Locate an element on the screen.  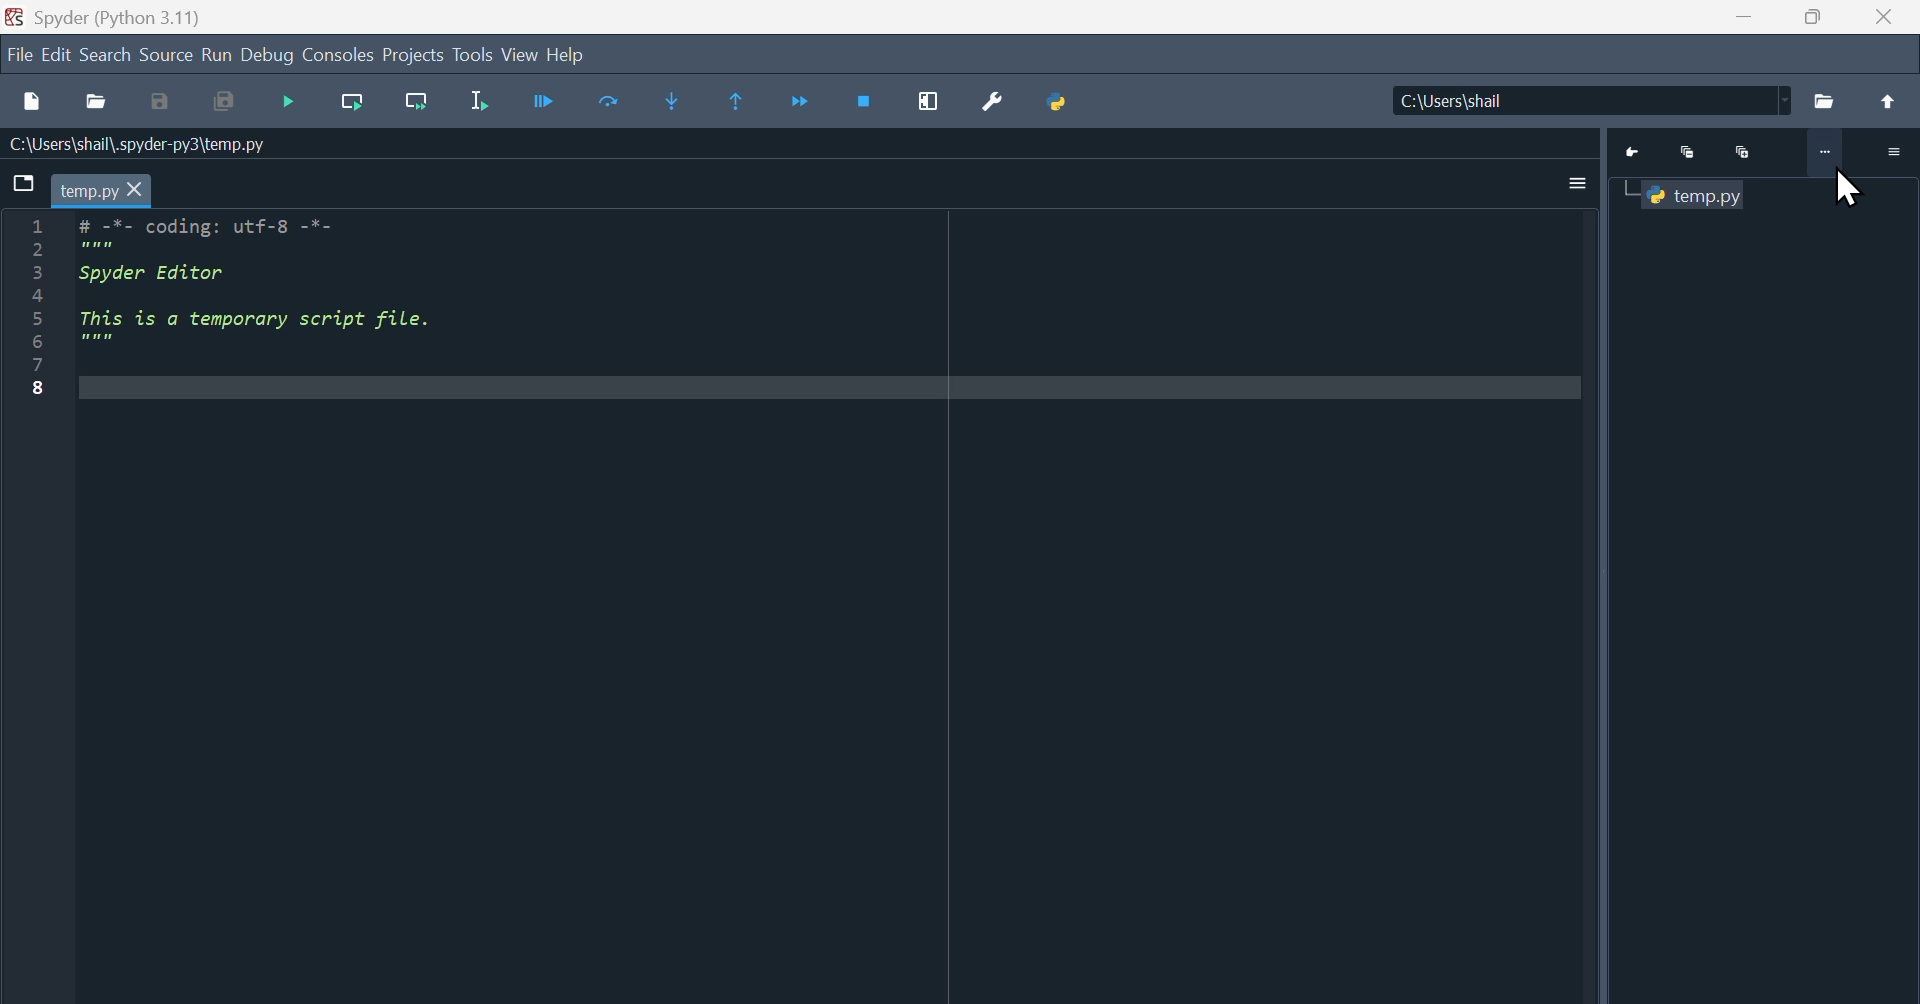
Up to is located at coordinates (1893, 102).